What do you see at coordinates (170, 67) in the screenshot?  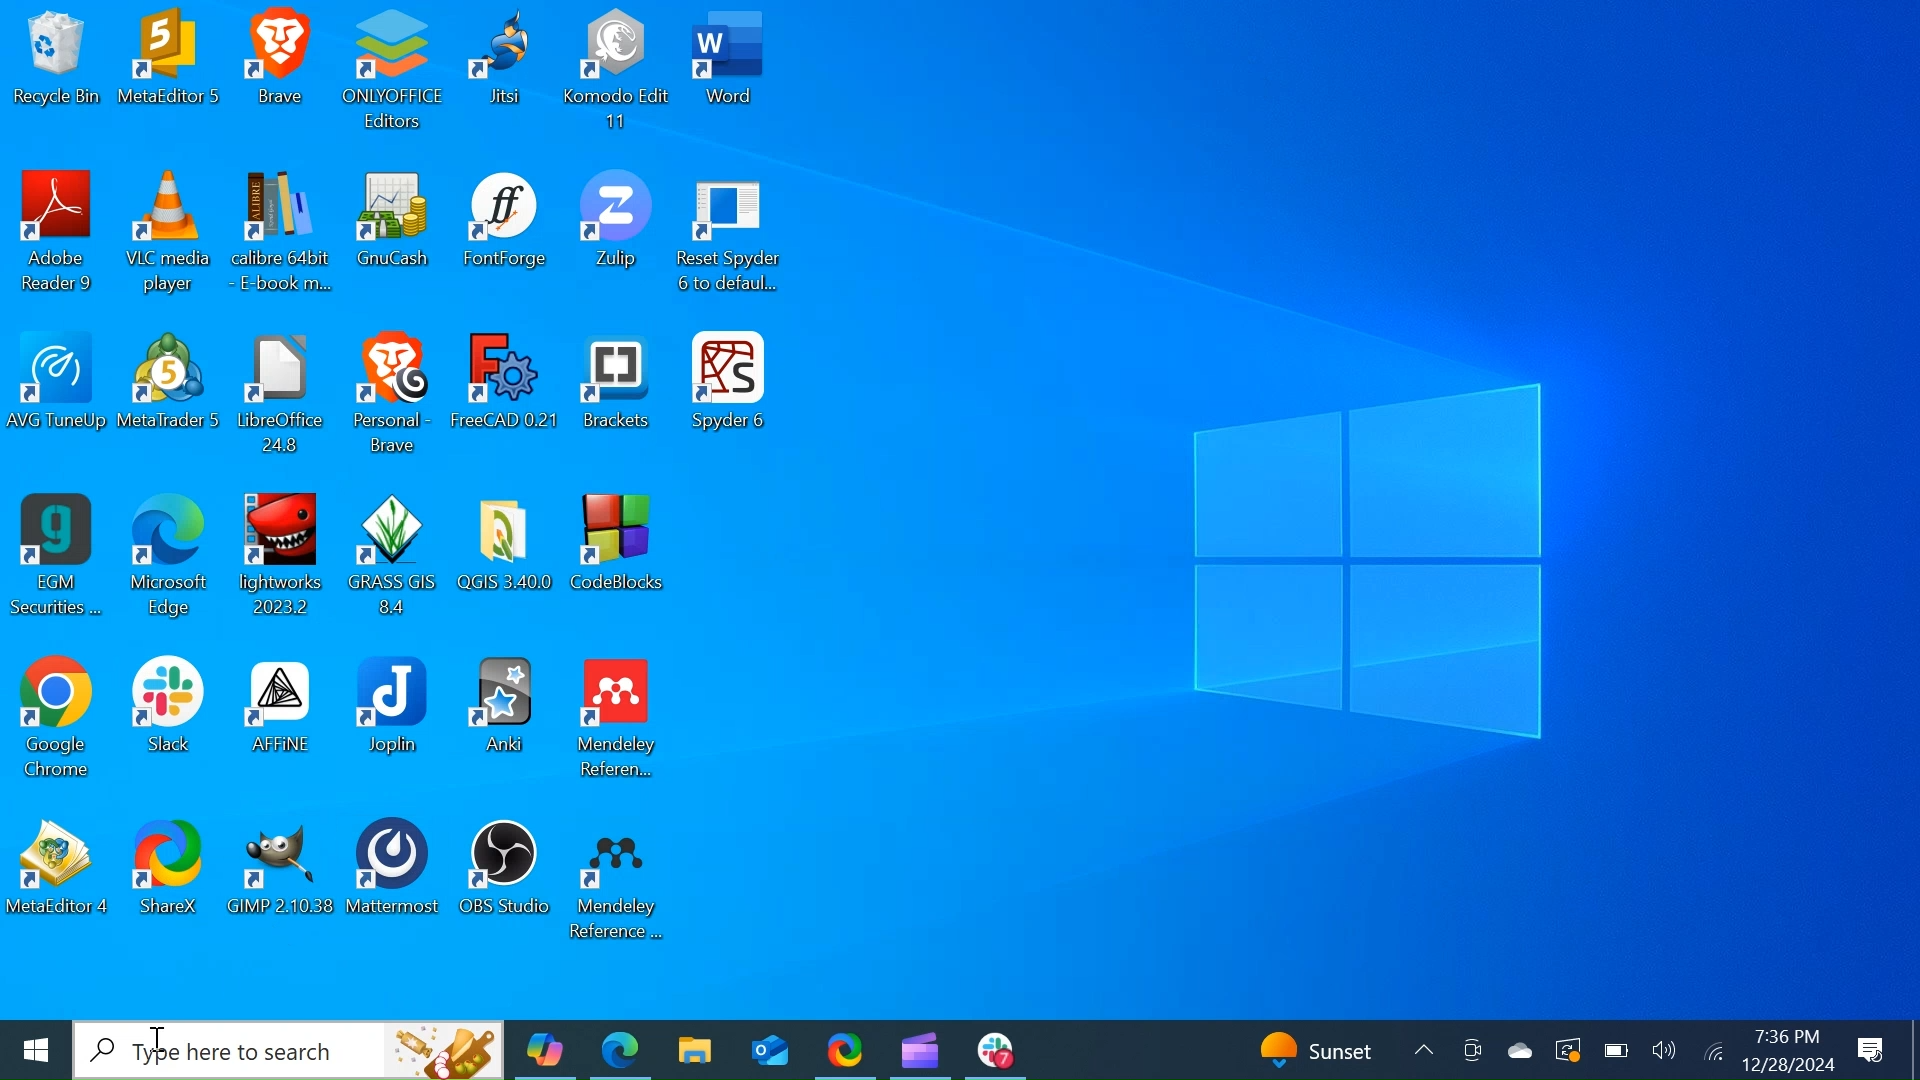 I see `Meta Desktop Icon` at bounding box center [170, 67].